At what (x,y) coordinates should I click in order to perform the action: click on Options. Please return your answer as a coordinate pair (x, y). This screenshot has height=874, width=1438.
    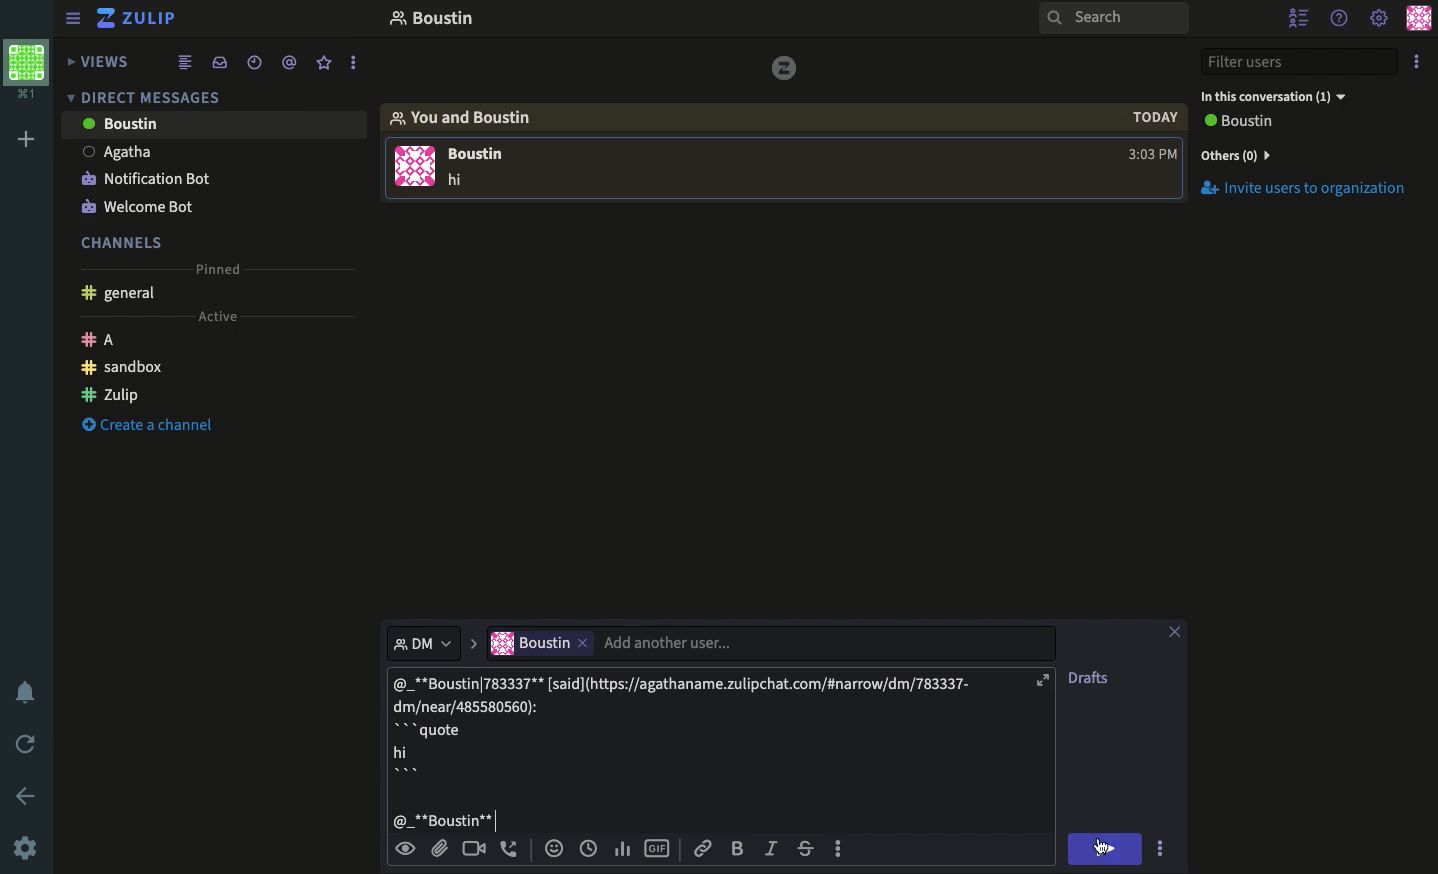
    Looking at the image, I should click on (1418, 64).